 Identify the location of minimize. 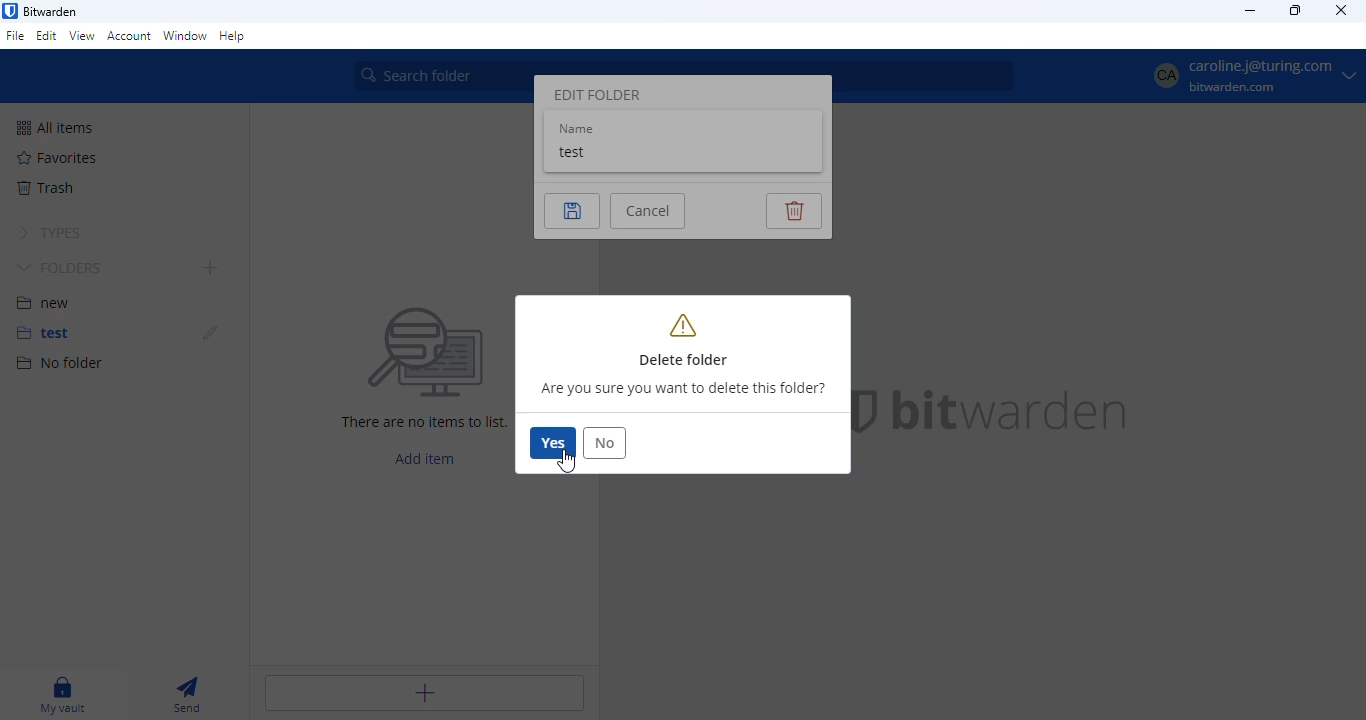
(1250, 11).